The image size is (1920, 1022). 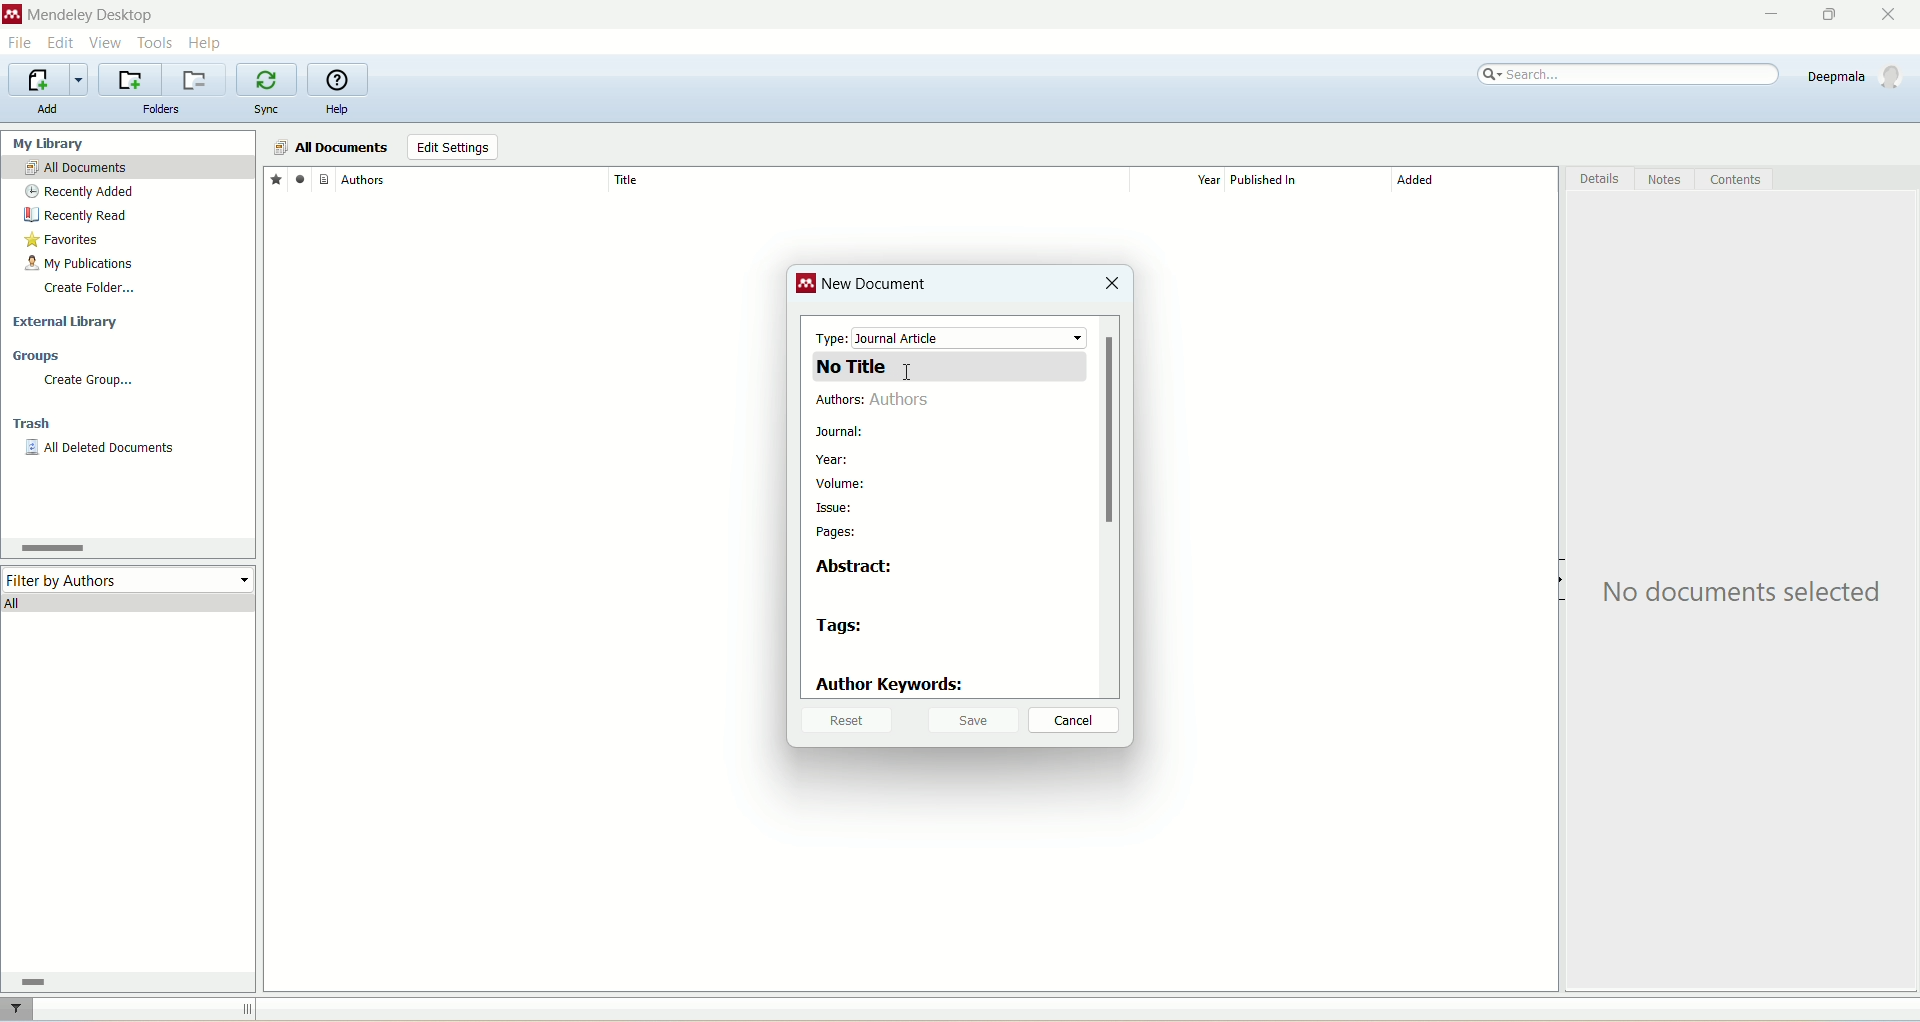 I want to click on cancel, so click(x=1075, y=721).